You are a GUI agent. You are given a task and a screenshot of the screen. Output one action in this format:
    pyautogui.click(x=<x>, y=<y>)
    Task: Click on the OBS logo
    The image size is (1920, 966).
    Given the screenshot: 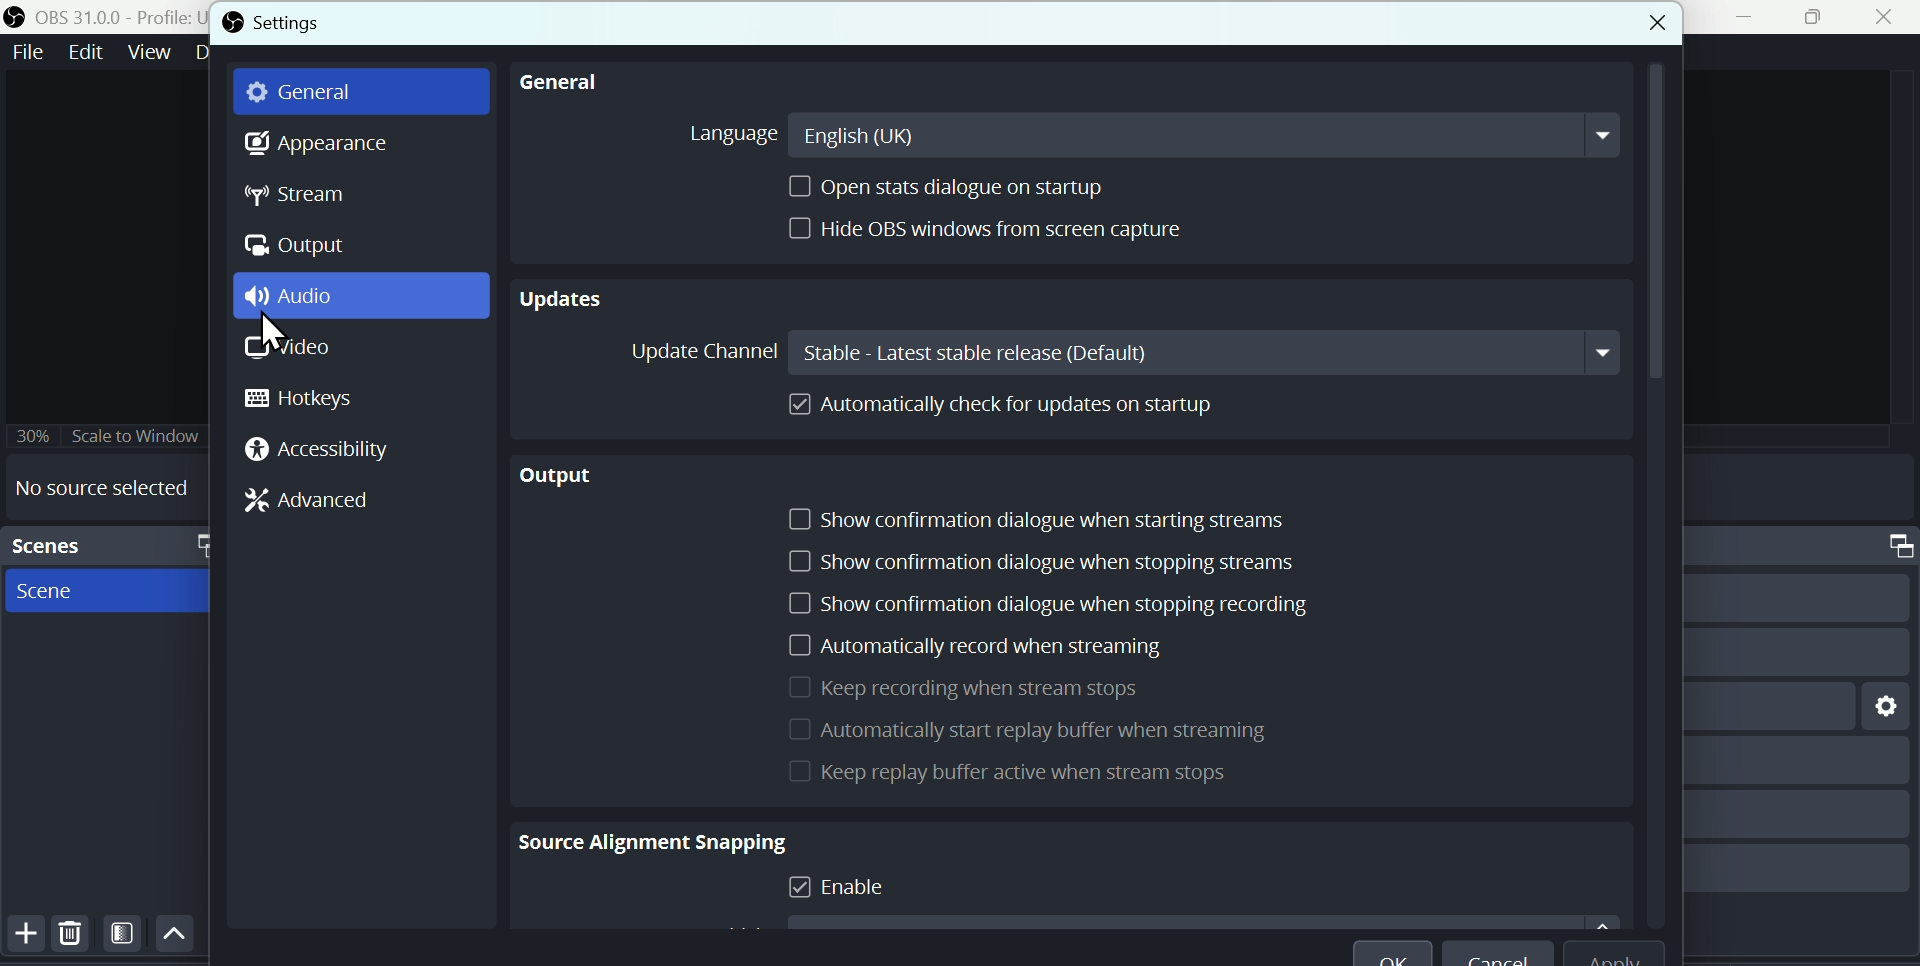 What is the action you would take?
    pyautogui.click(x=232, y=22)
    